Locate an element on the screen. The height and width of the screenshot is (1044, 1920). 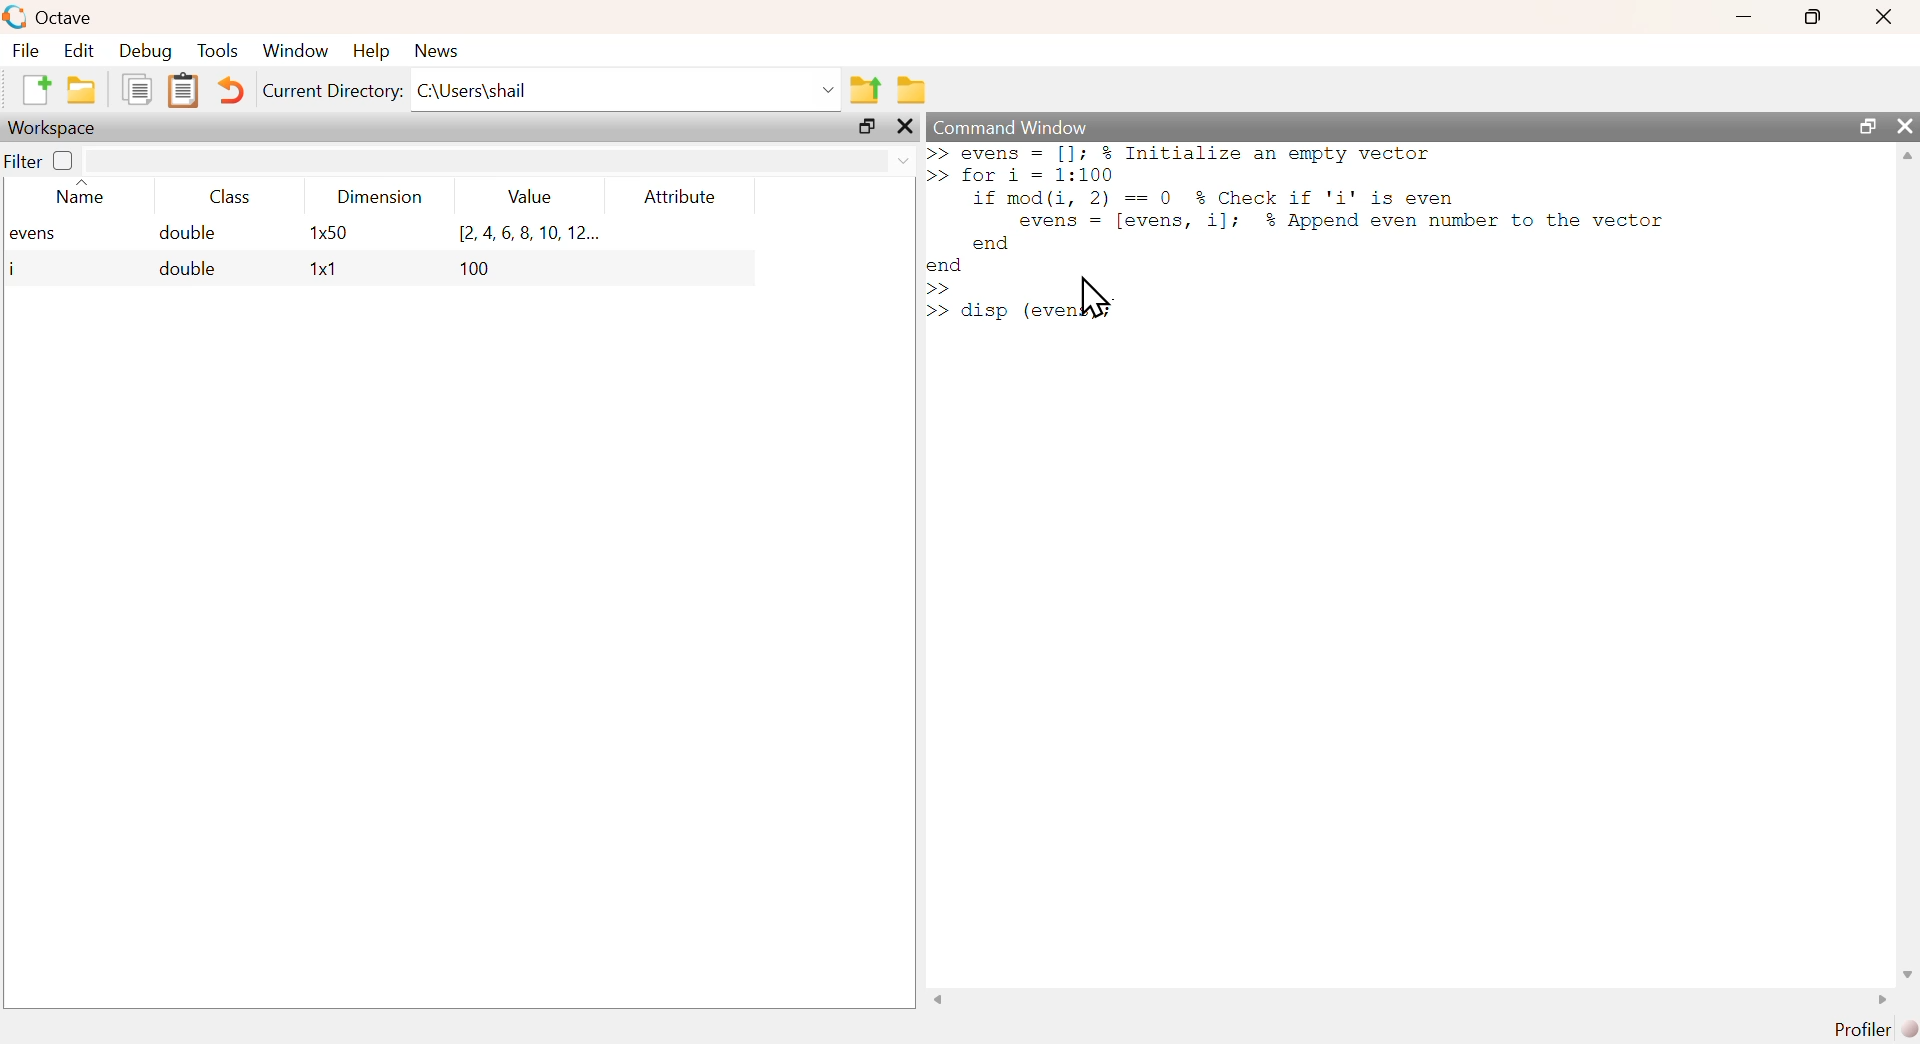
news is located at coordinates (440, 49).